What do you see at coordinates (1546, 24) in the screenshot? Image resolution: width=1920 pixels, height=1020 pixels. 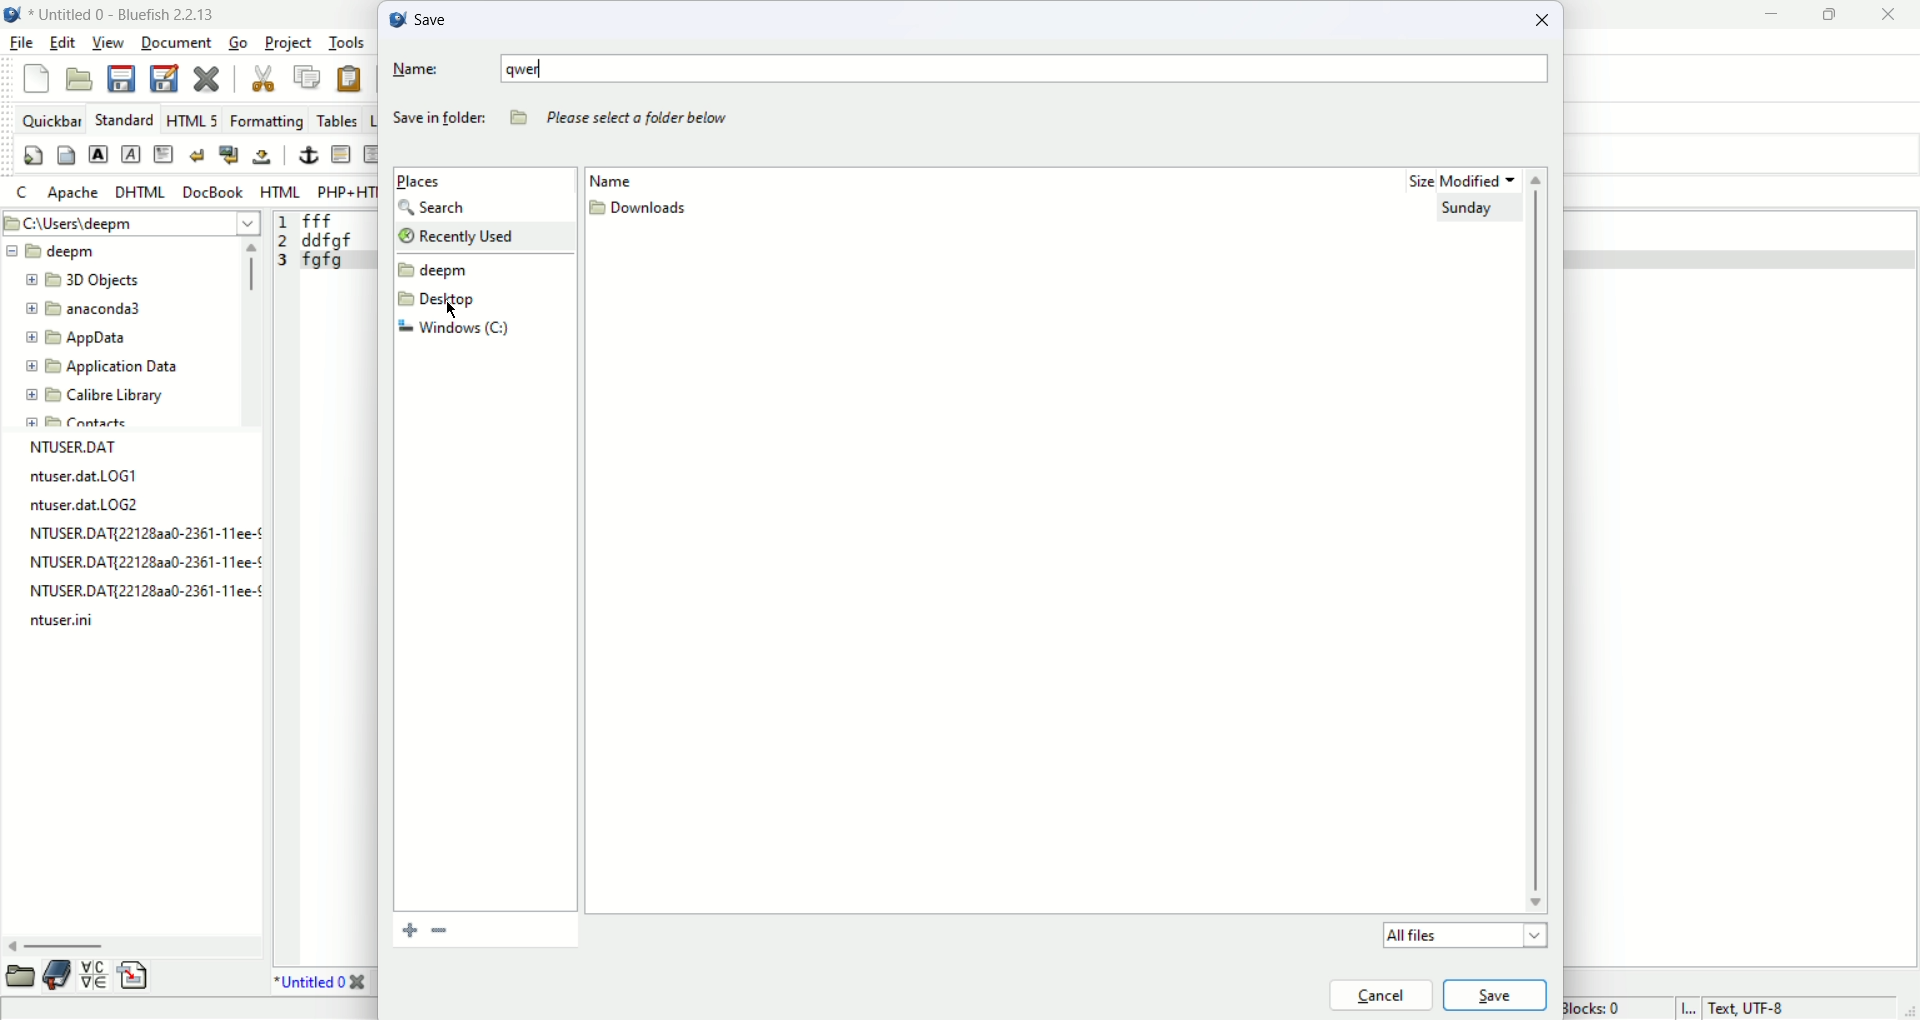 I see `close` at bounding box center [1546, 24].